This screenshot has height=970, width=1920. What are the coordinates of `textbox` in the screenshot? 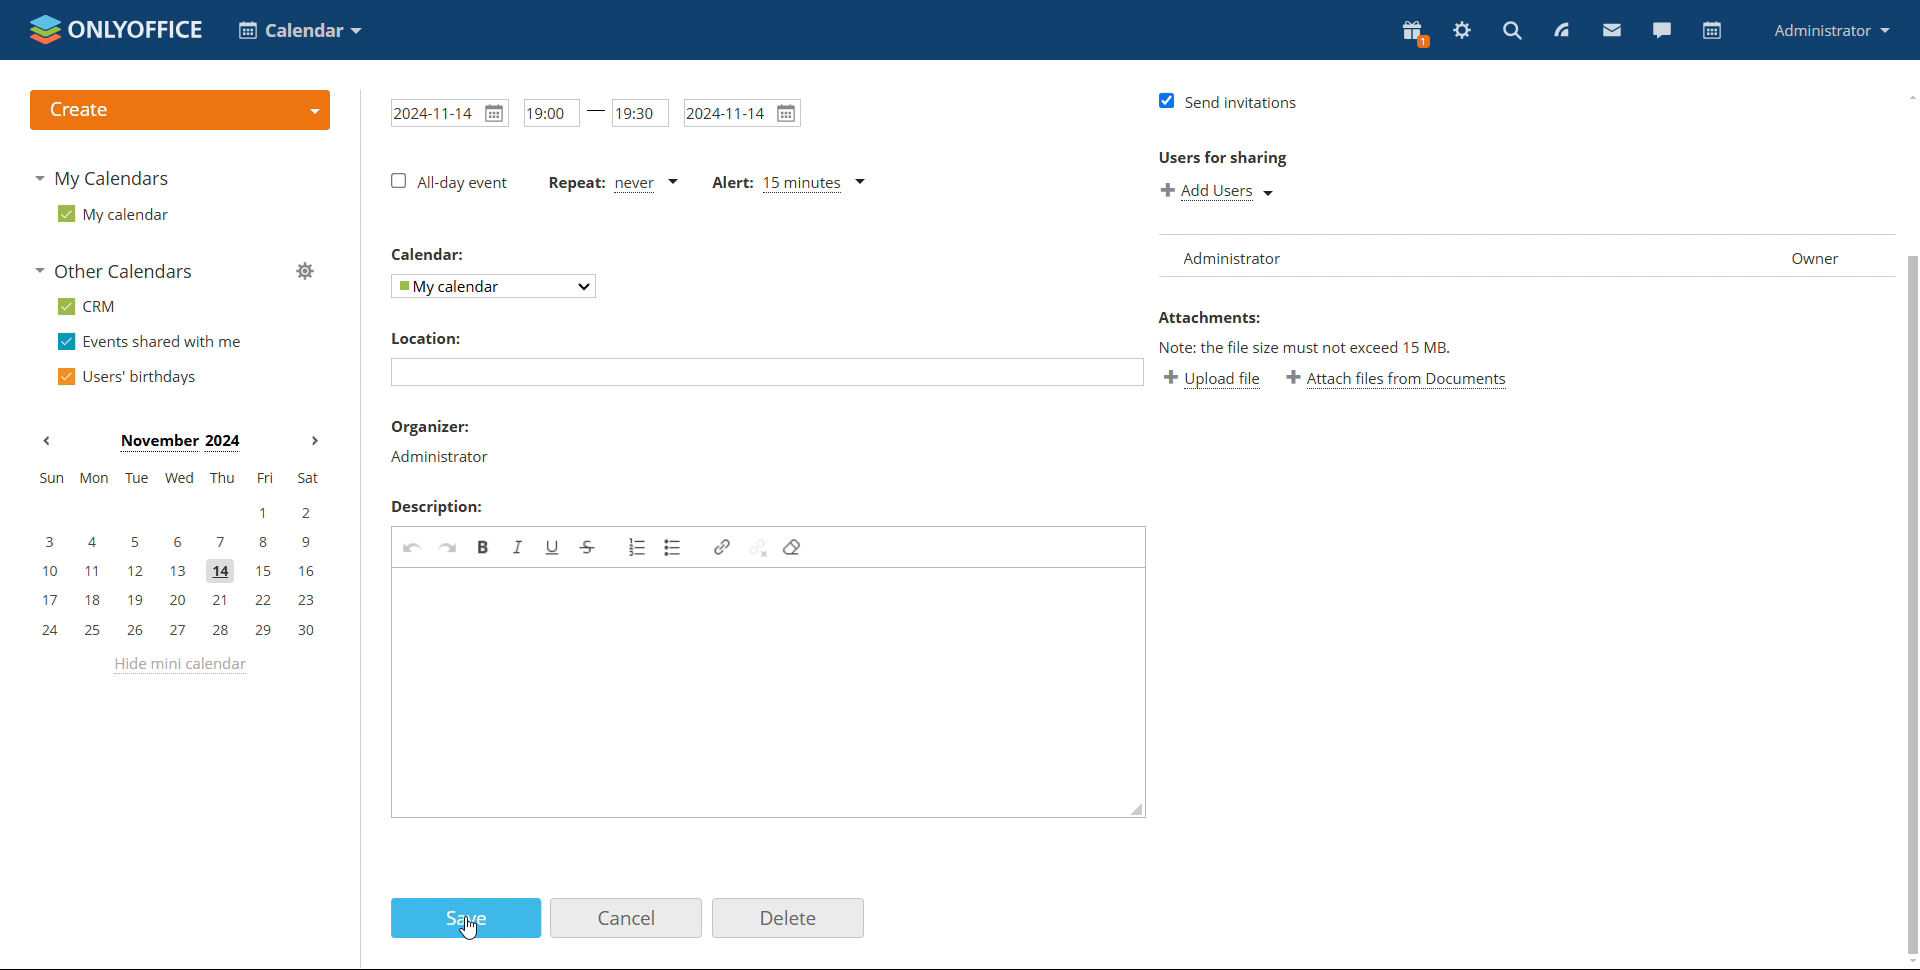 It's located at (768, 690).